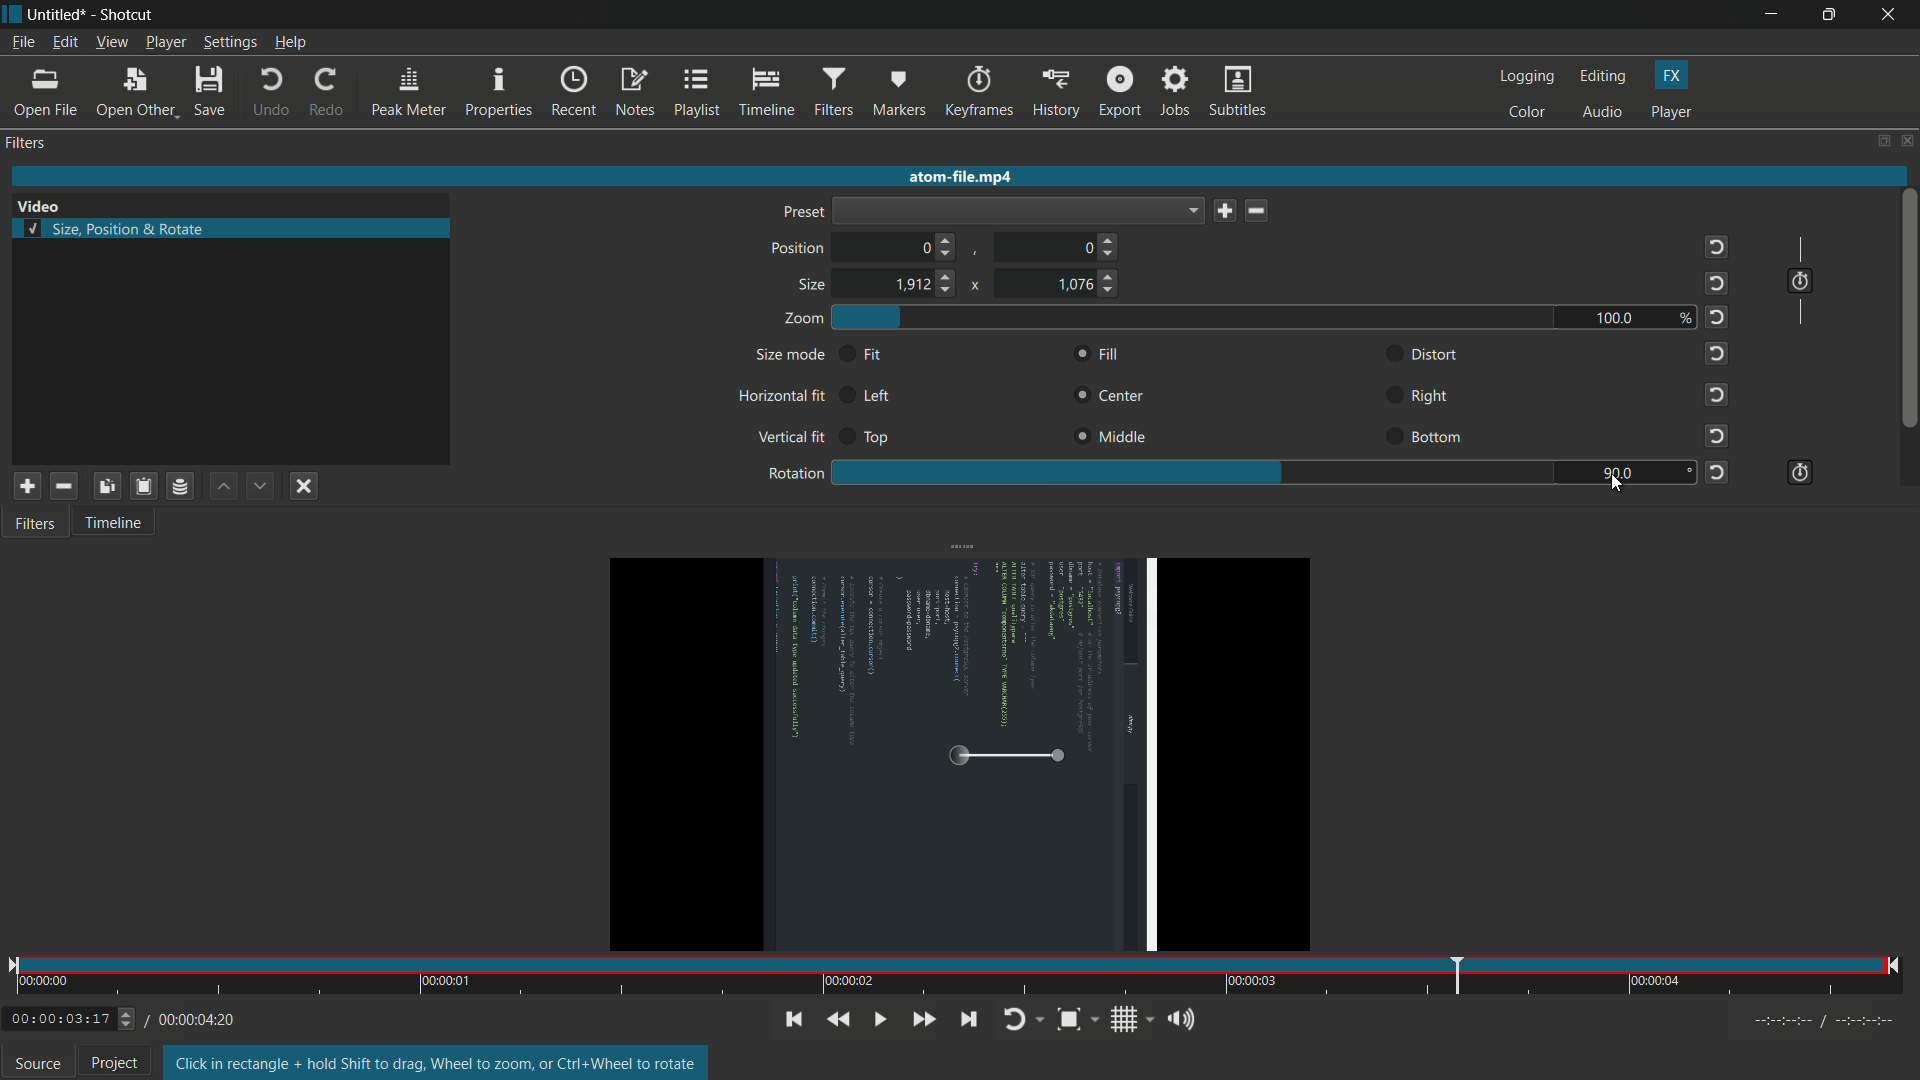 The height and width of the screenshot is (1080, 1920). I want to click on notes, so click(633, 93).